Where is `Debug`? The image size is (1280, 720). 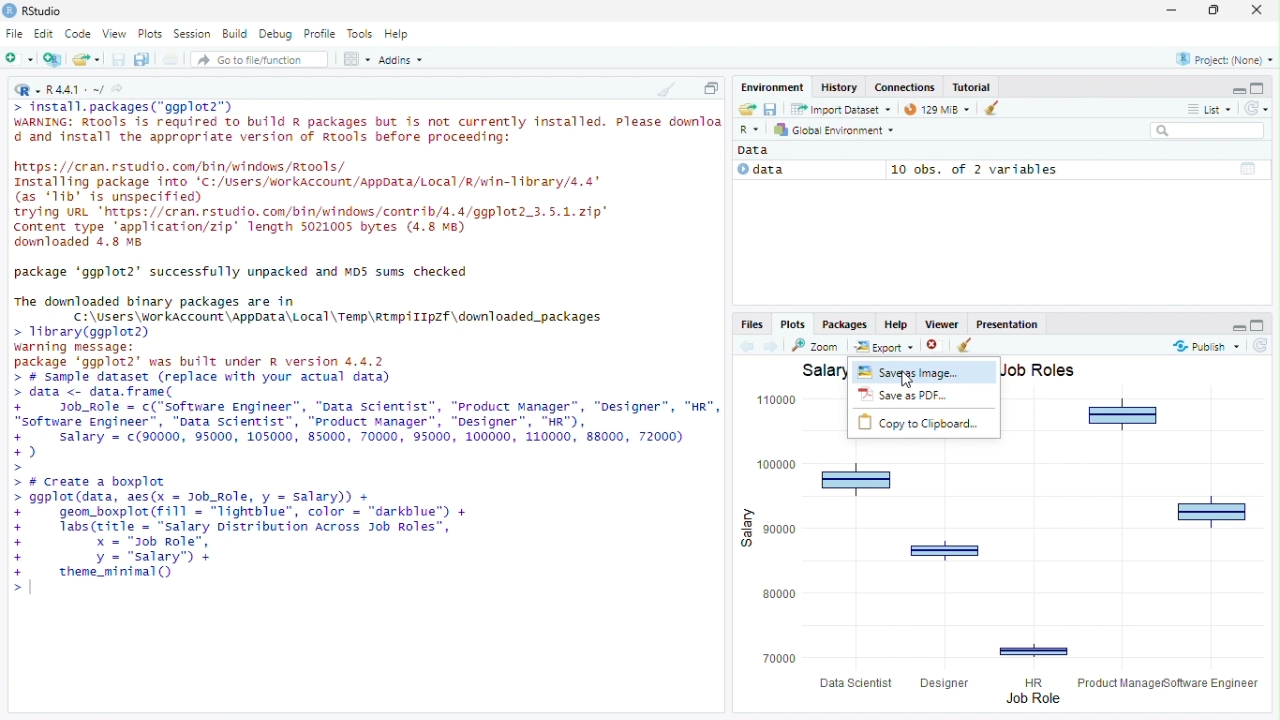
Debug is located at coordinates (276, 34).